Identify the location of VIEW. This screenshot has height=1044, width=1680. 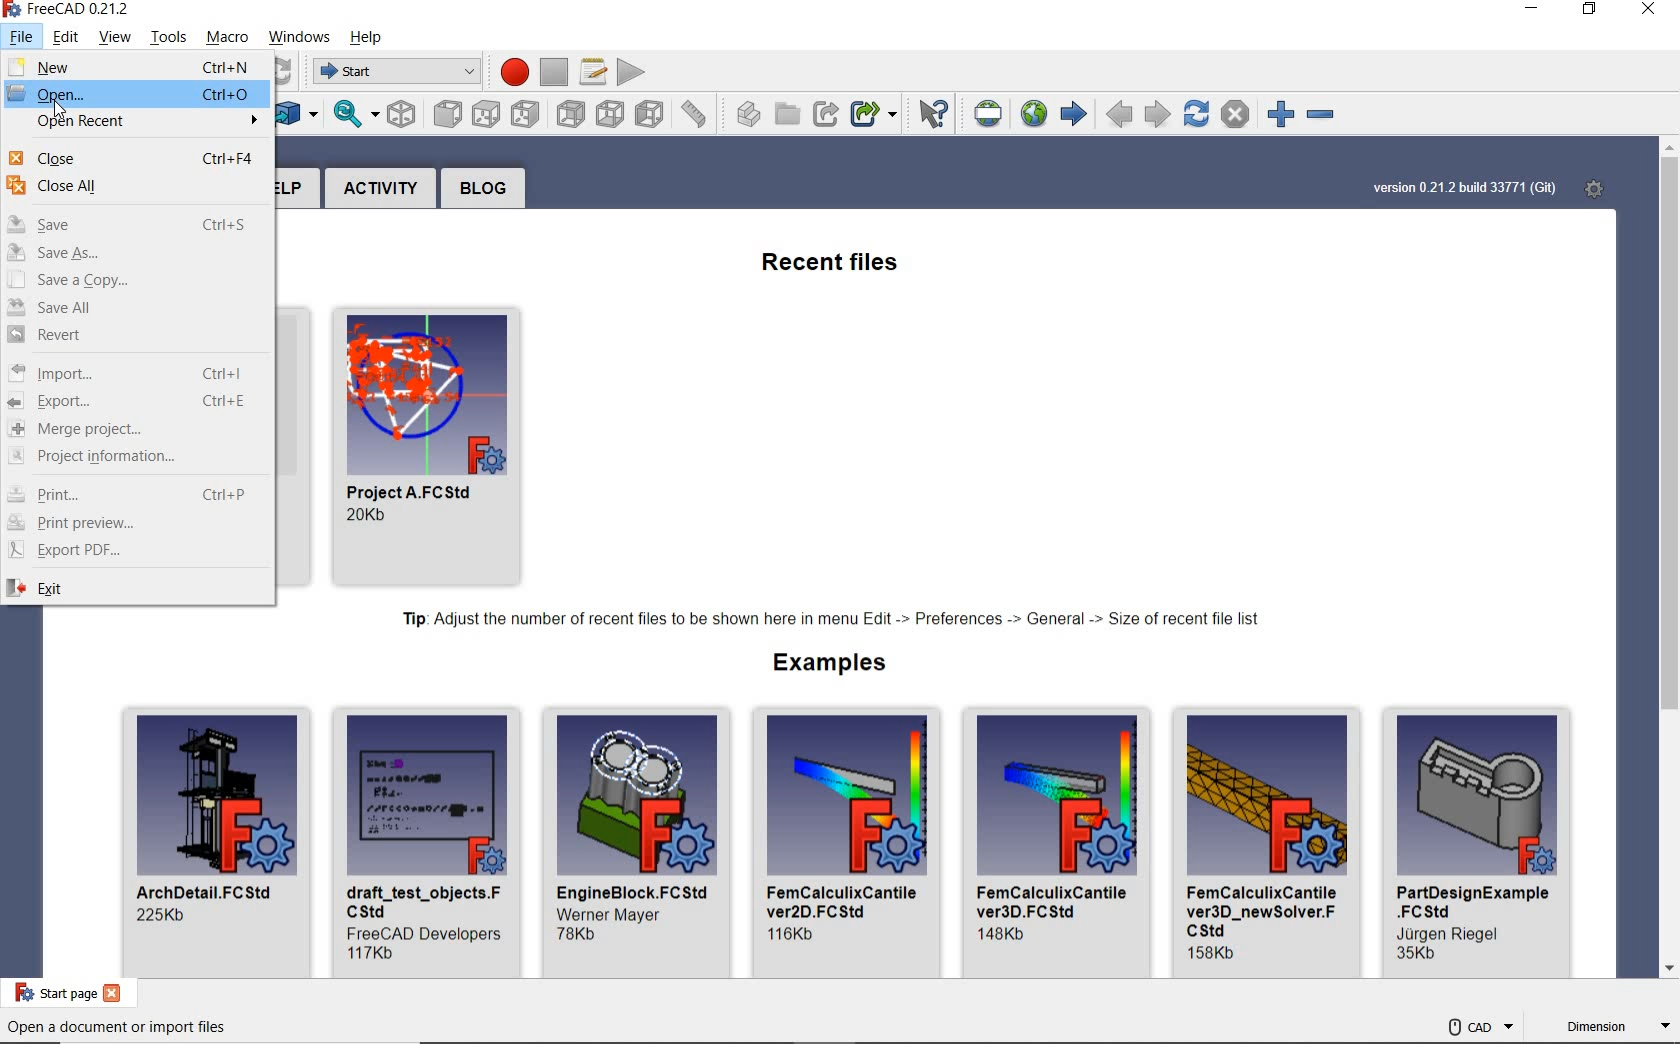
(112, 37).